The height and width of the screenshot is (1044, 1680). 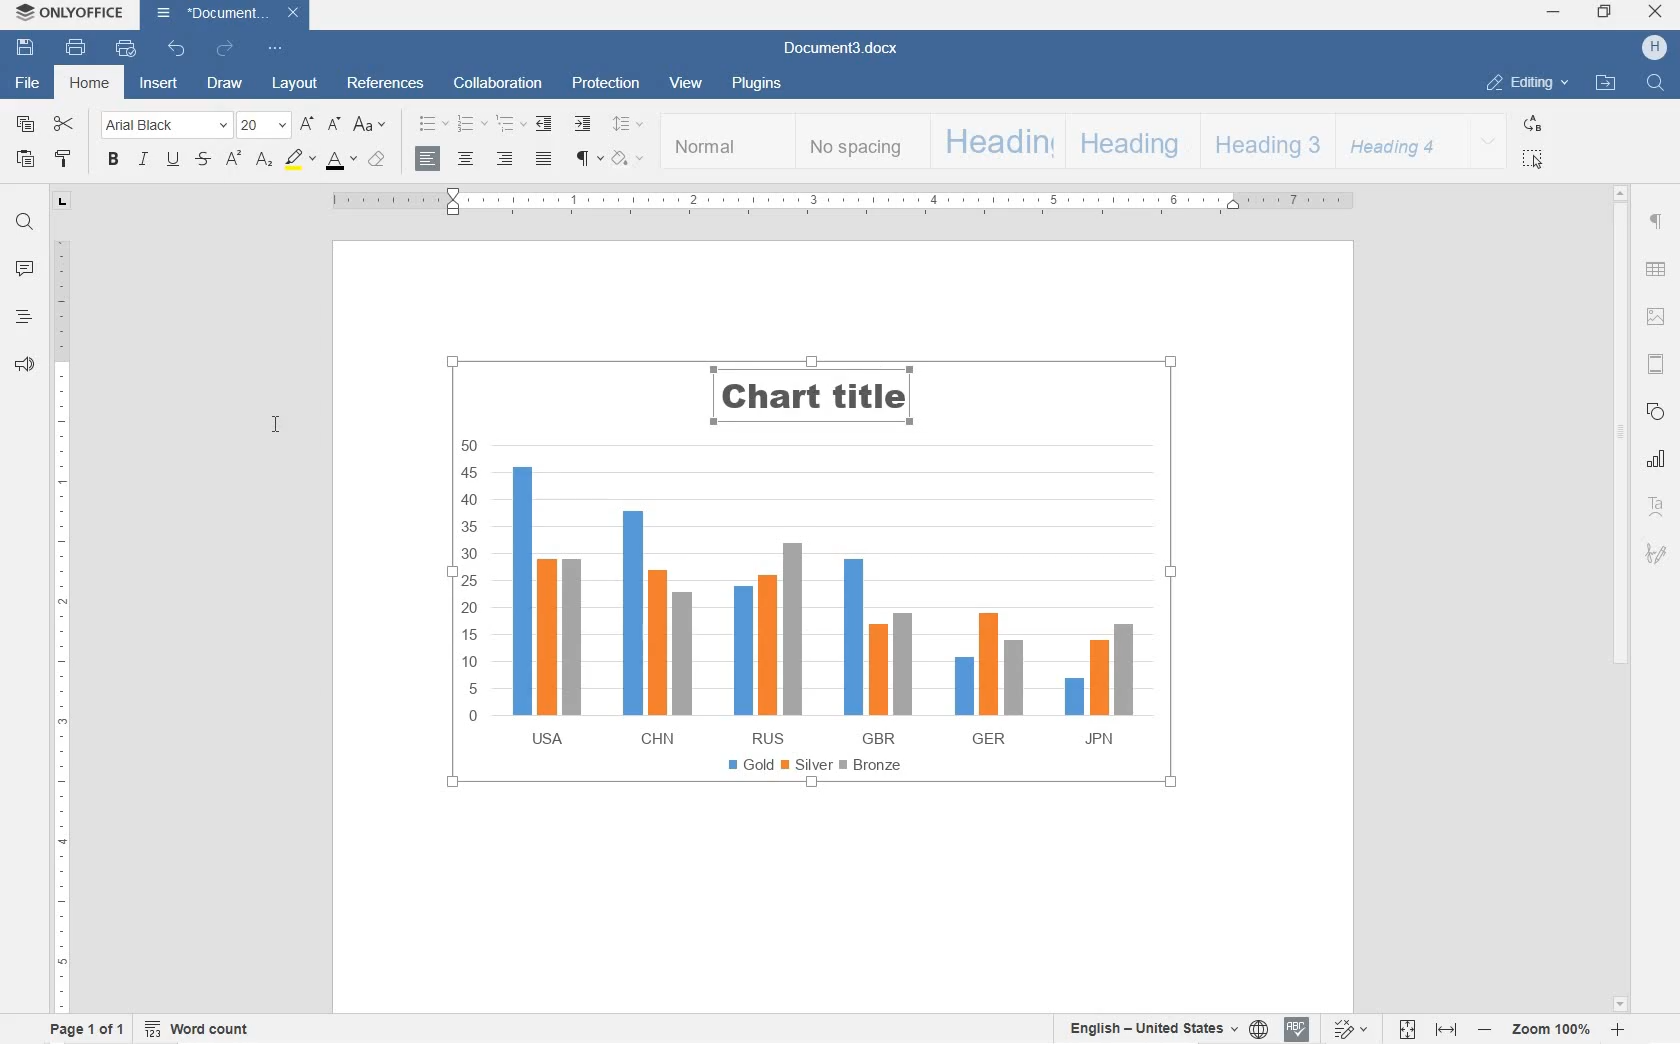 What do you see at coordinates (273, 48) in the screenshot?
I see `CUSTOMIZE QUICK ACCESS TOOLBAR` at bounding box center [273, 48].